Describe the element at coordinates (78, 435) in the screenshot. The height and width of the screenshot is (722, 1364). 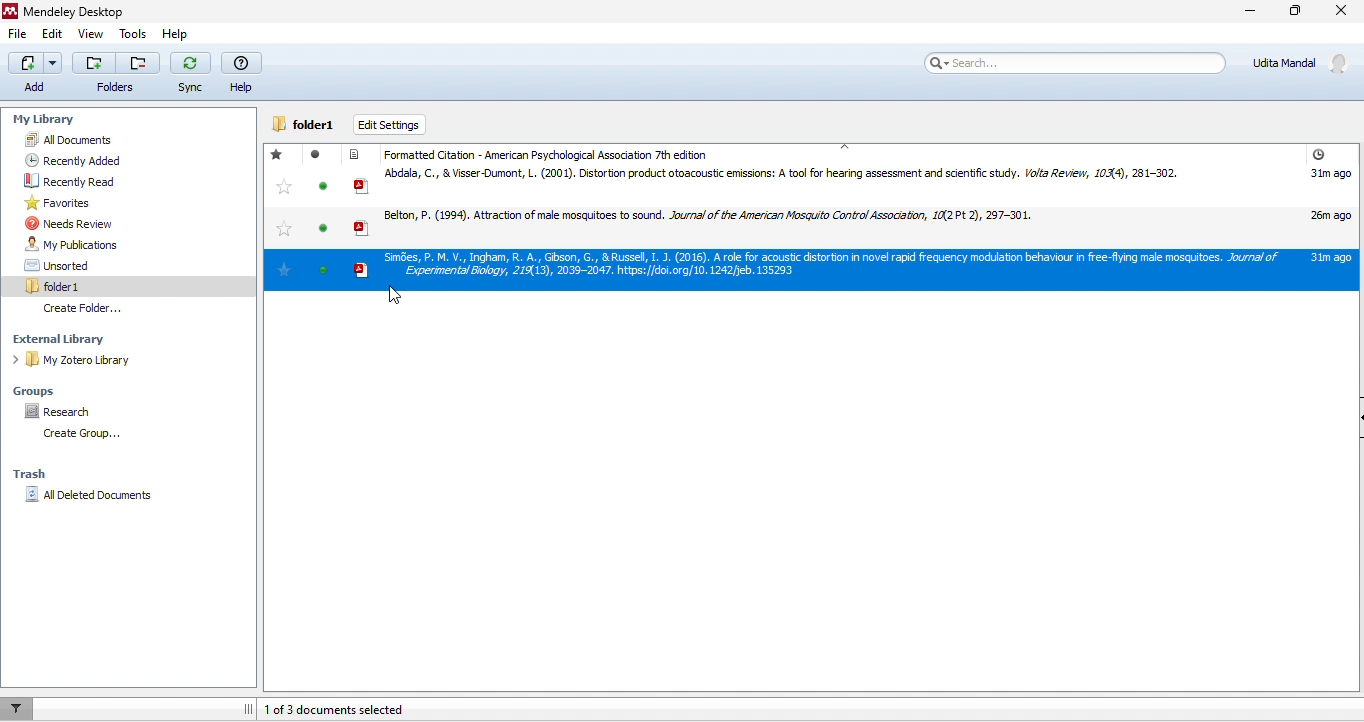
I see `create folder` at that location.